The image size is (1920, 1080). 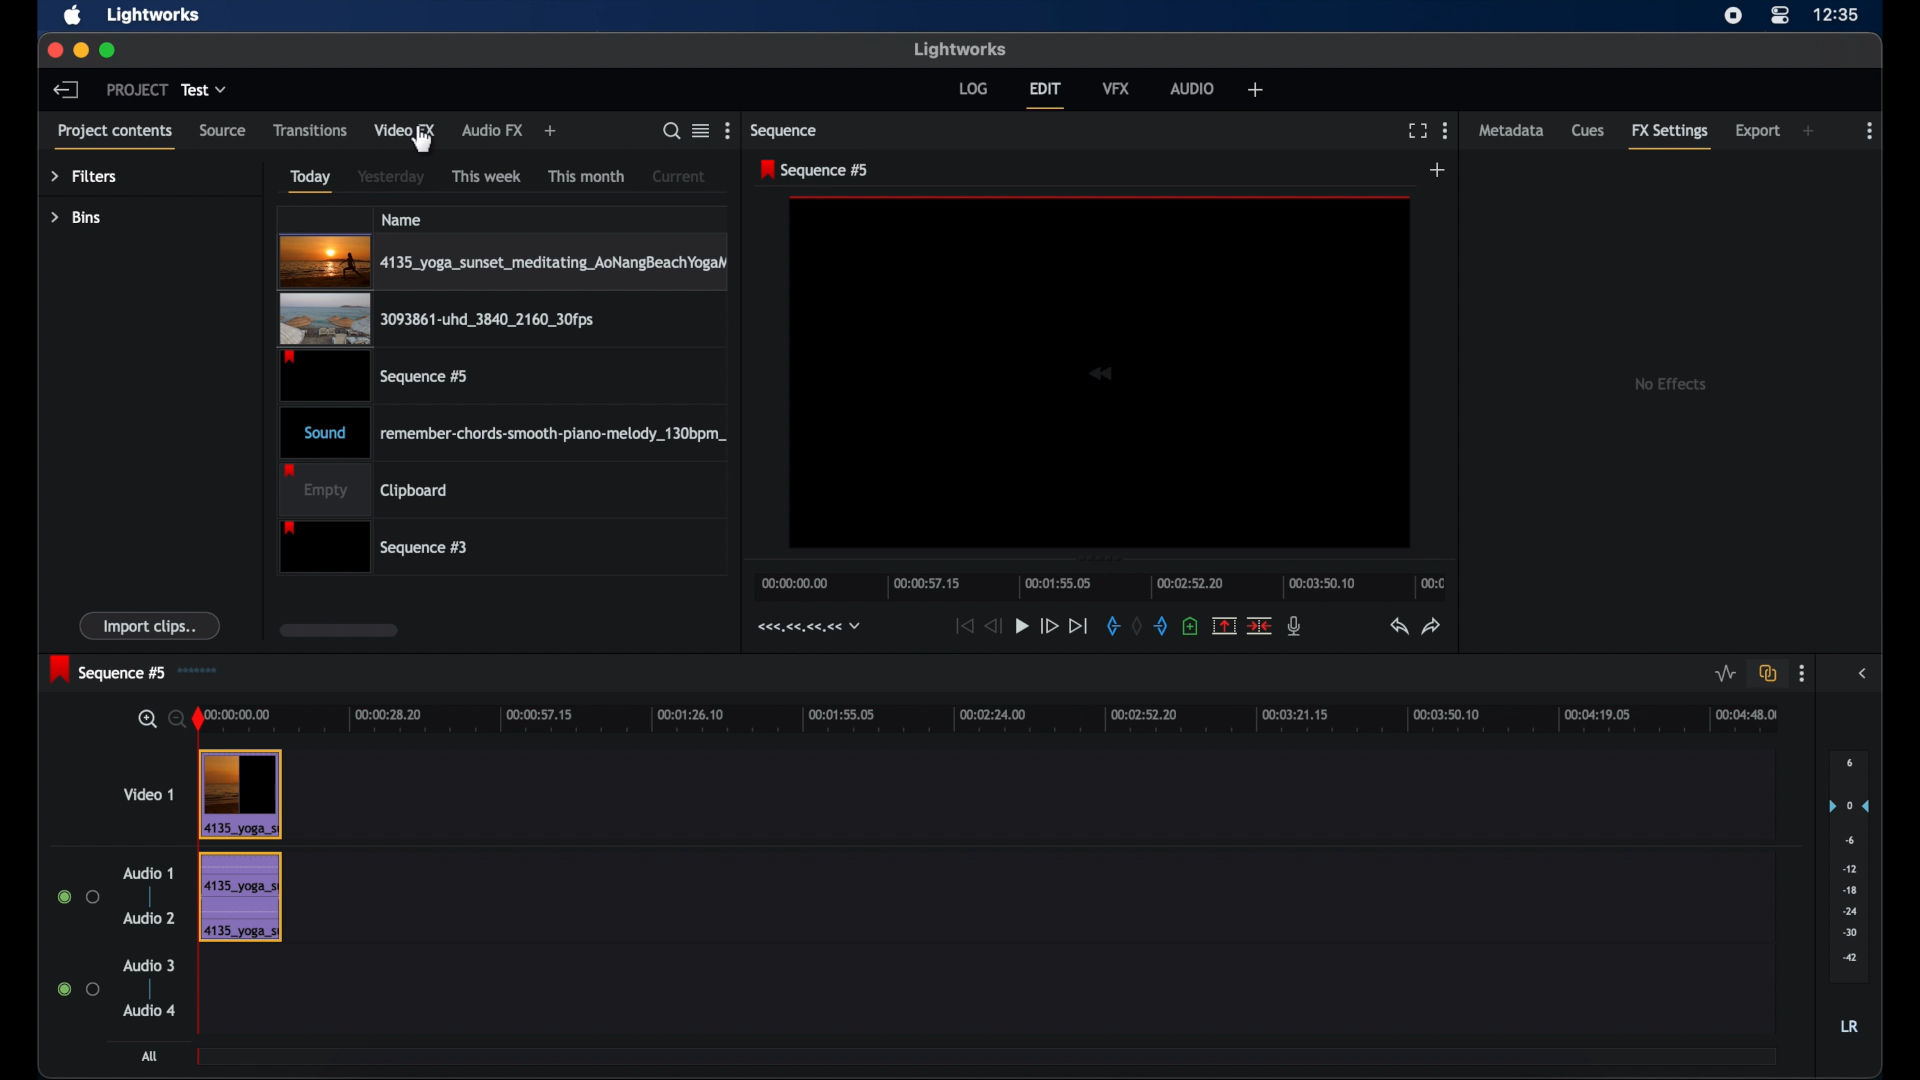 I want to click on audio, so click(x=1192, y=87).